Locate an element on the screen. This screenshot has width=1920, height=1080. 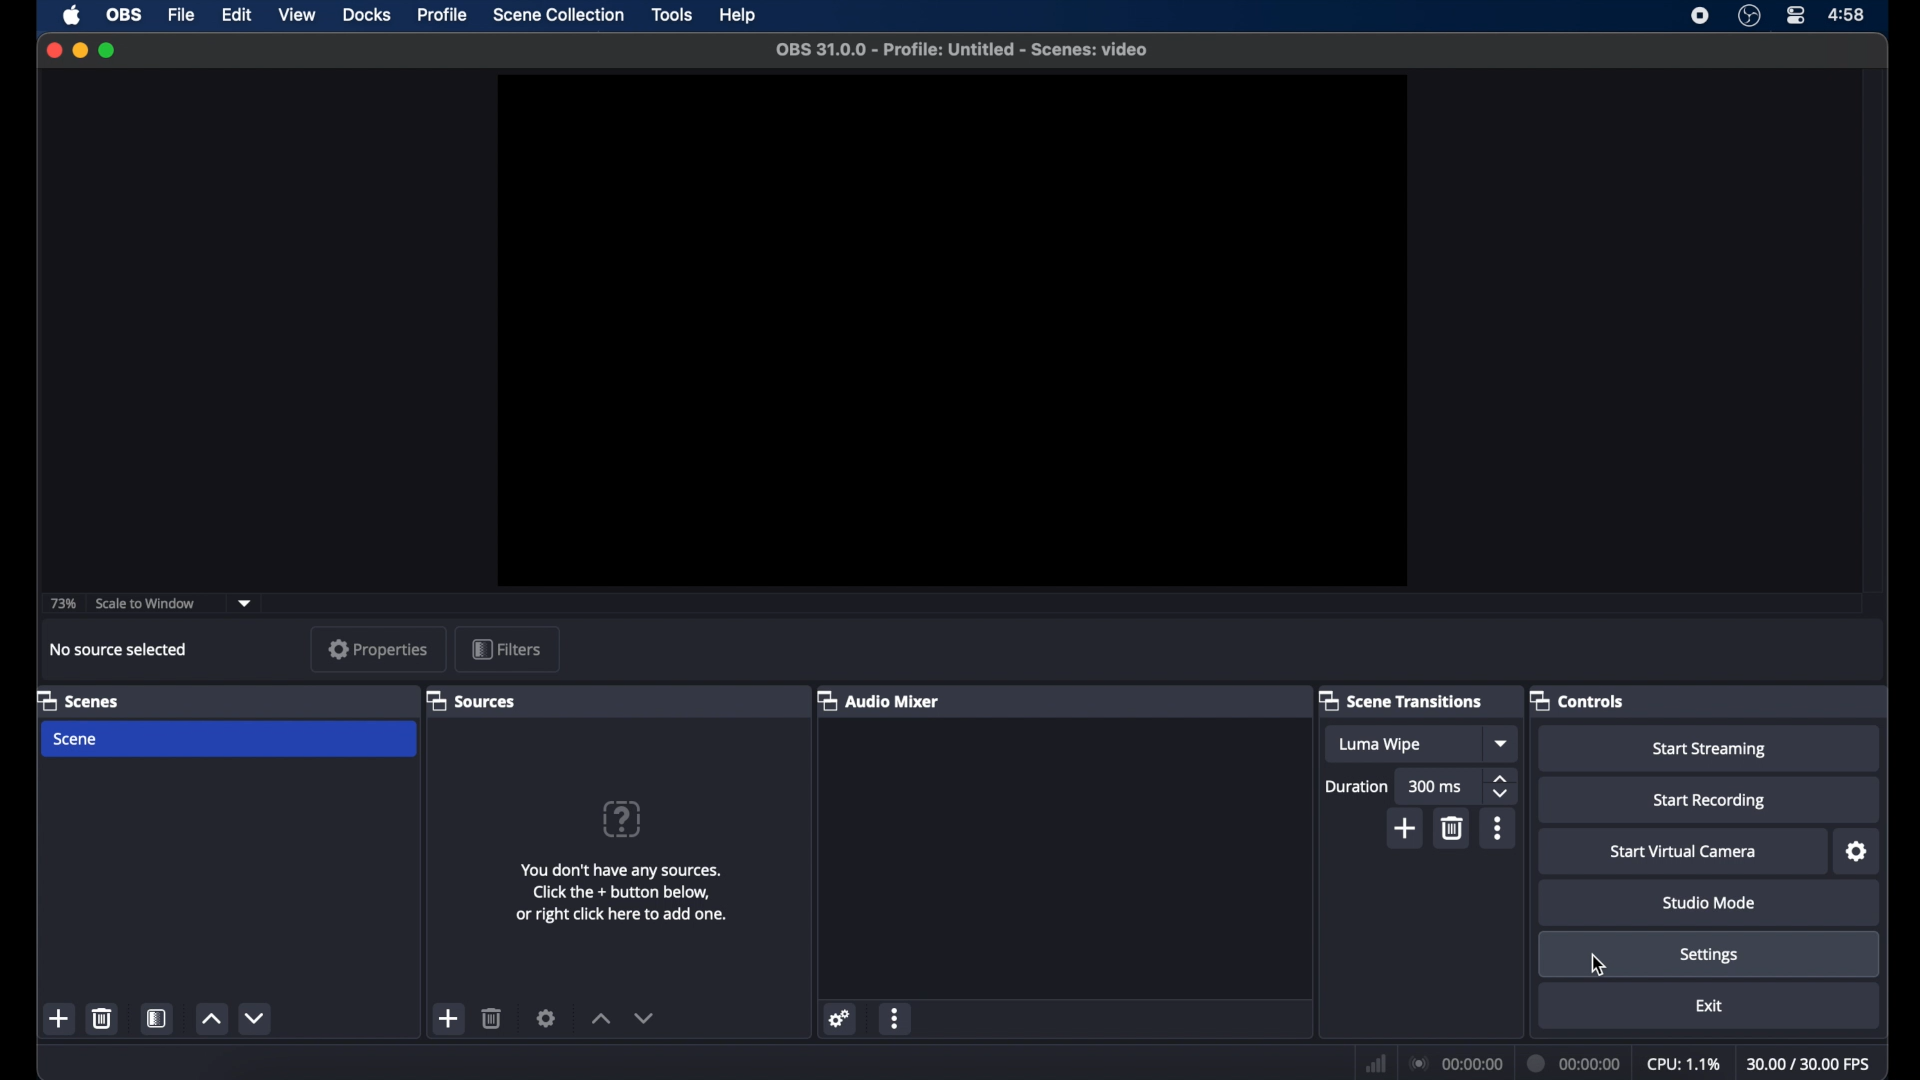
scale to window is located at coordinates (146, 603).